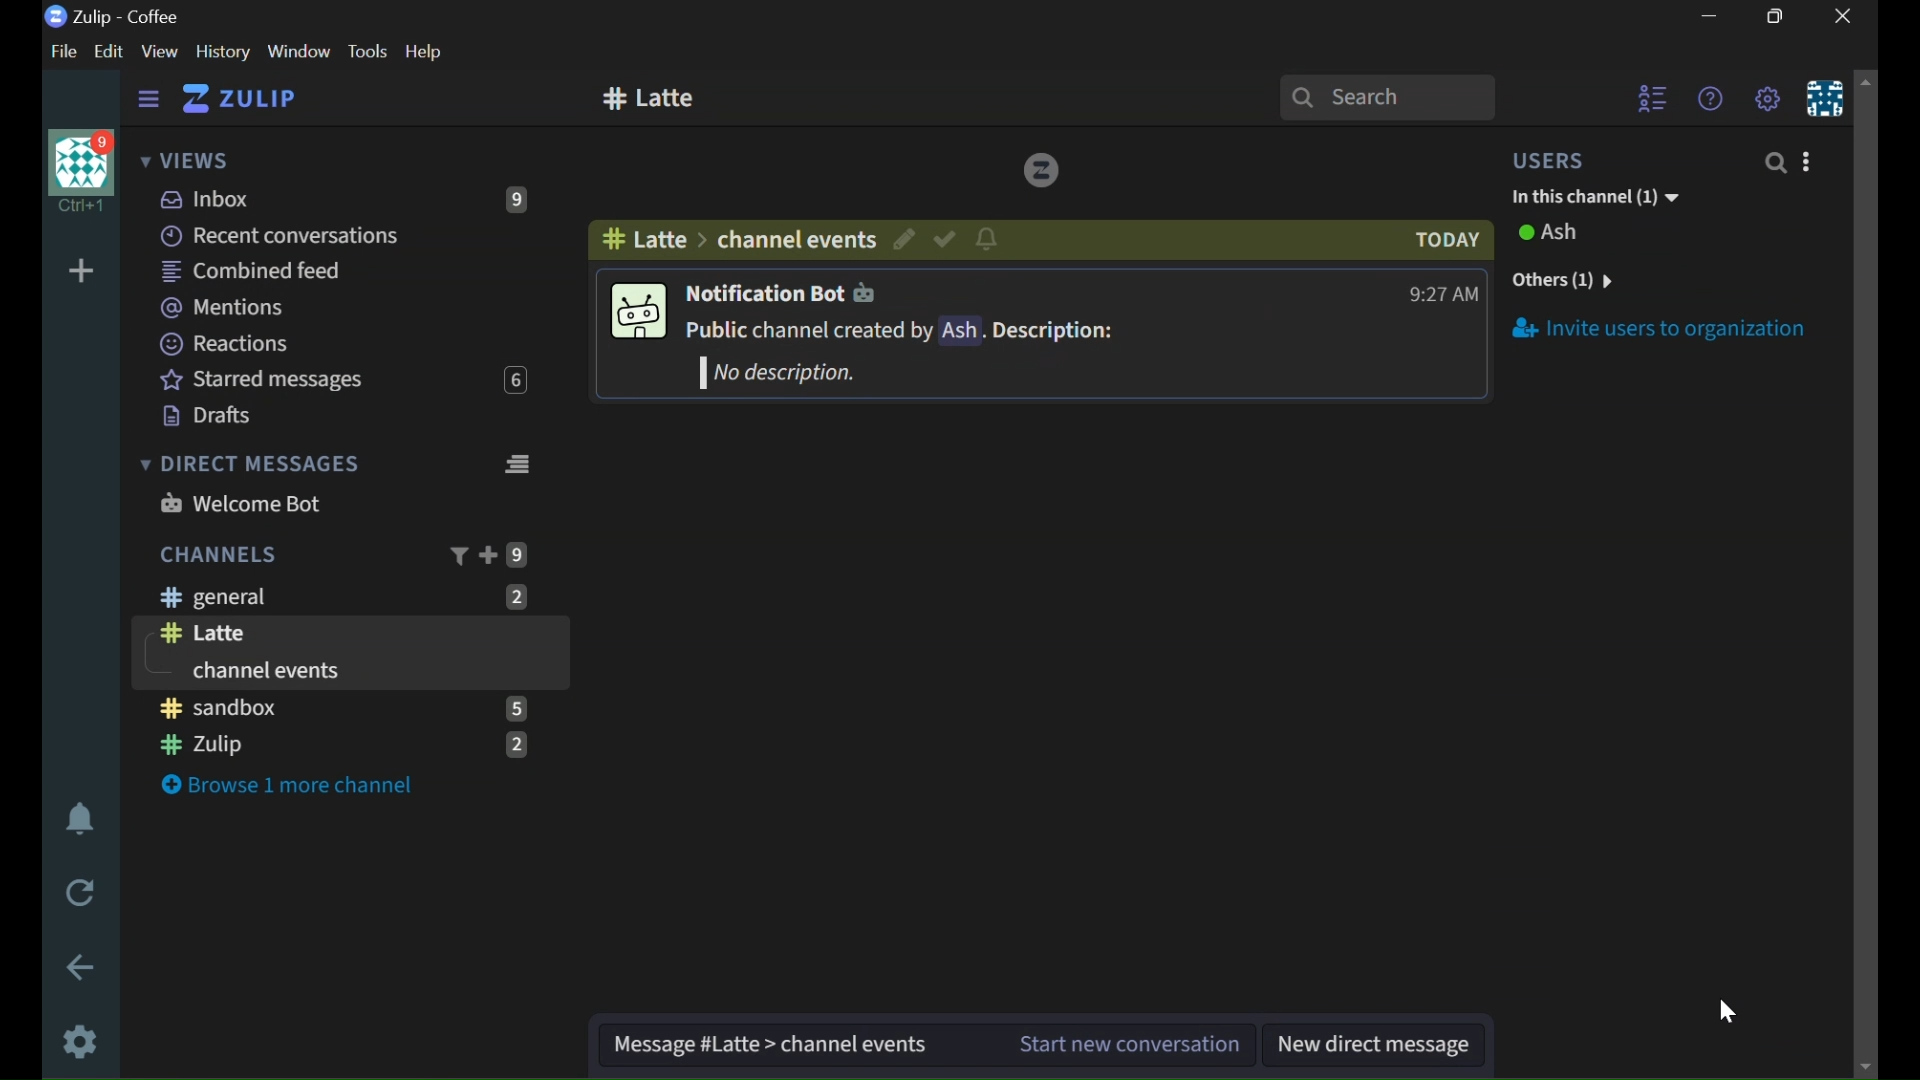 This screenshot has height=1080, width=1920. Describe the element at coordinates (905, 238) in the screenshot. I see `Edit topic` at that location.